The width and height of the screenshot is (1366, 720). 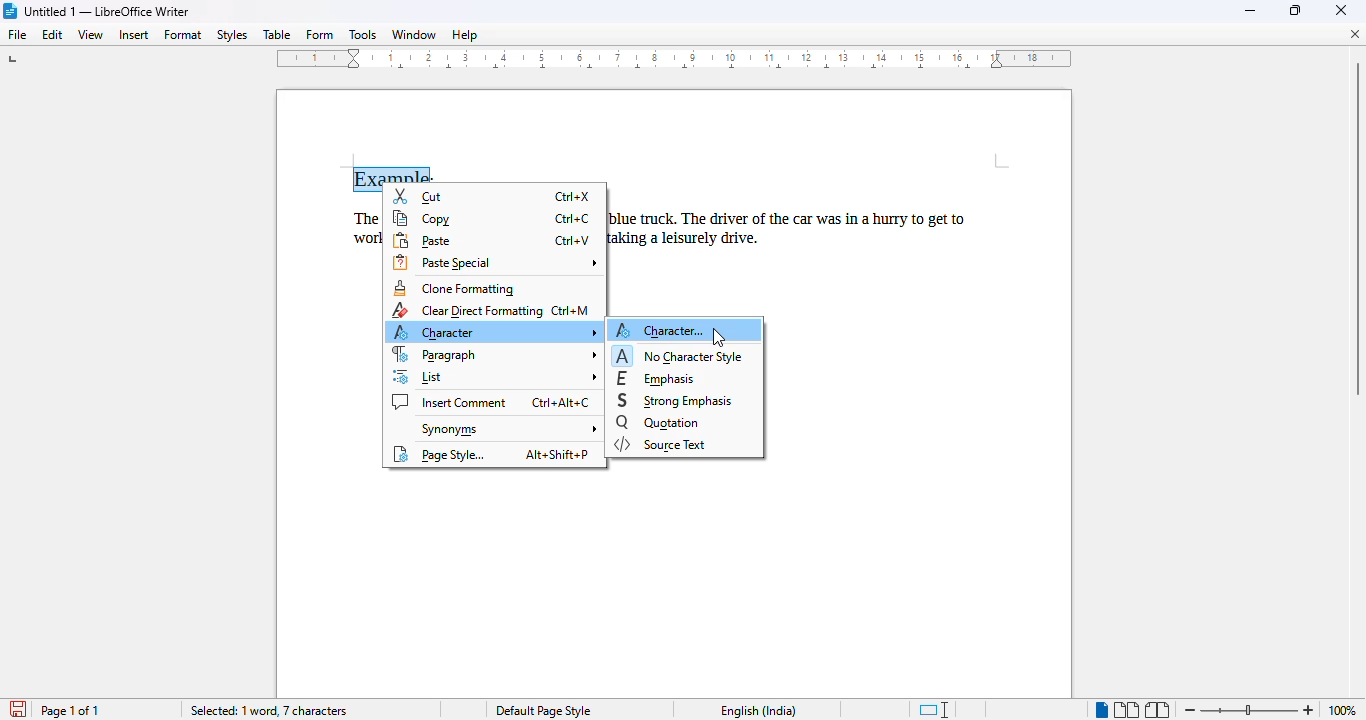 What do you see at coordinates (573, 220) in the screenshot?
I see `Ctrl+C` at bounding box center [573, 220].